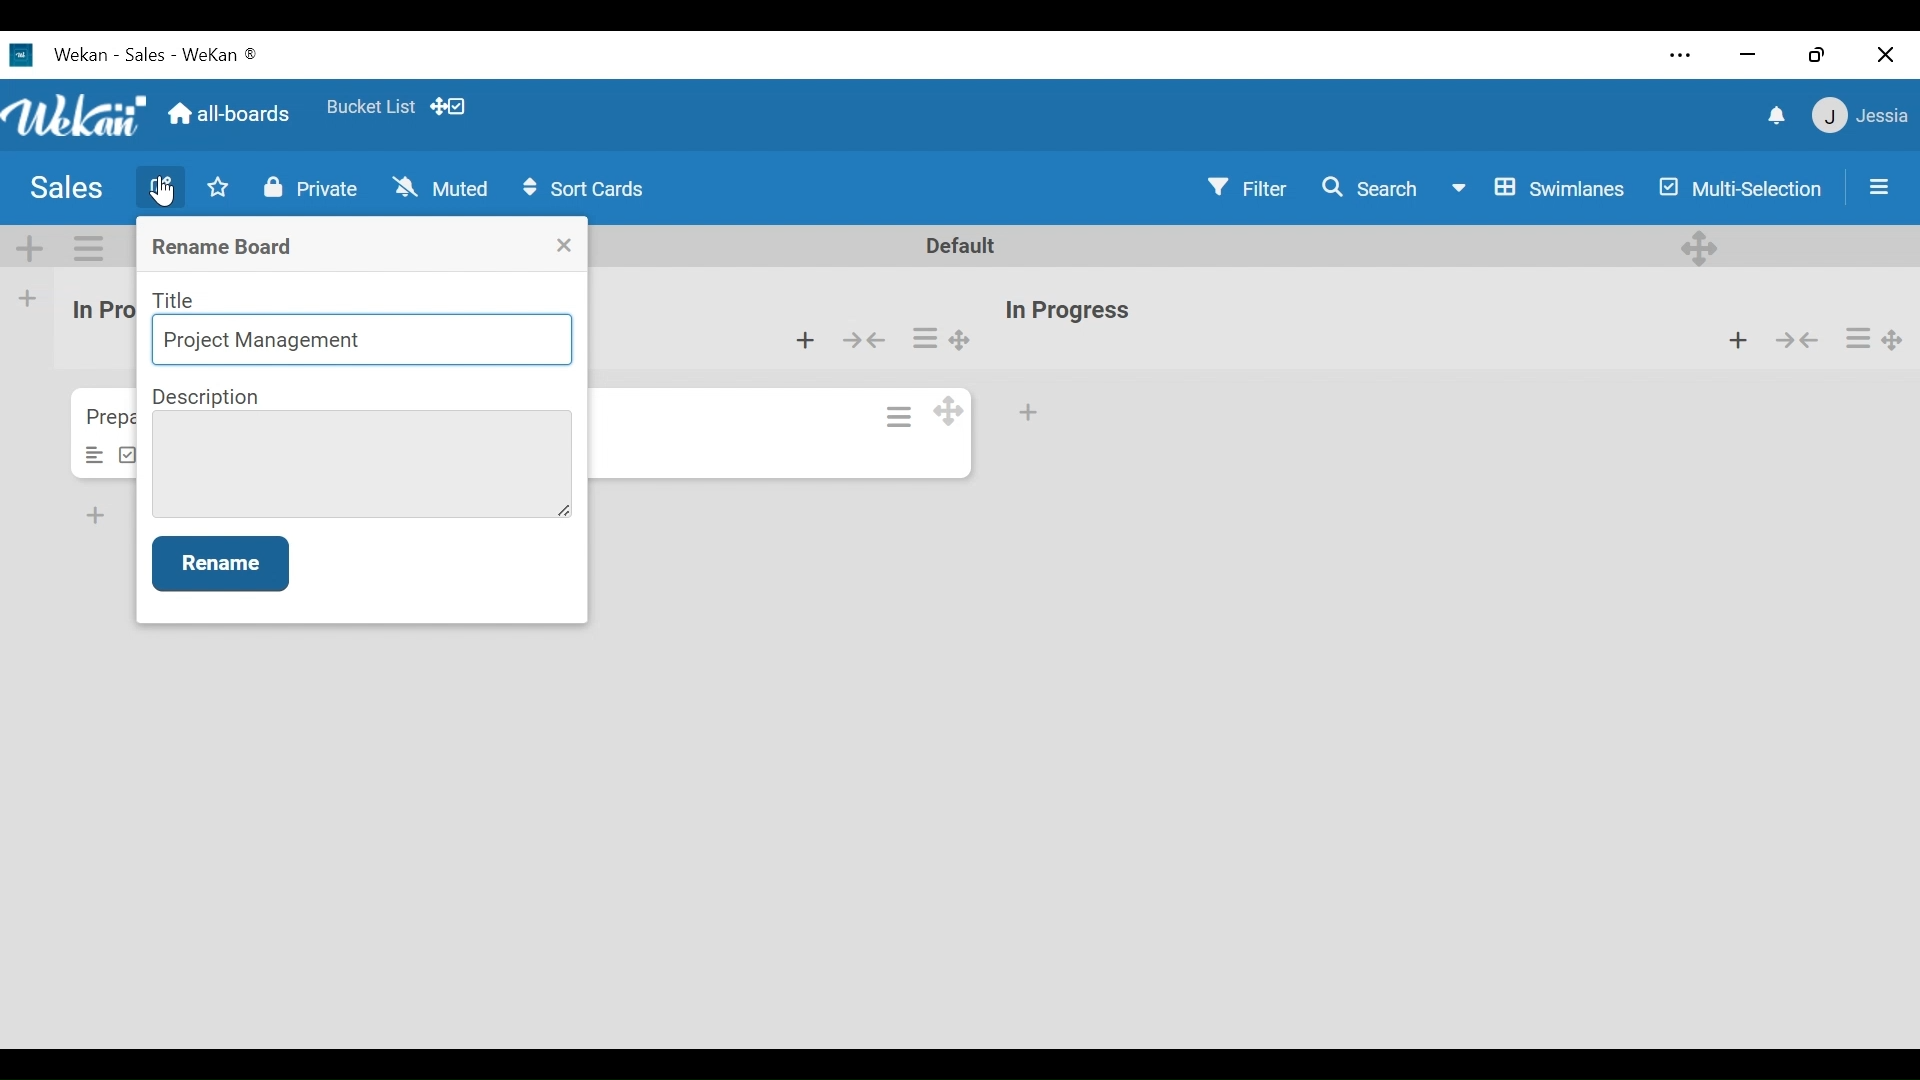  Describe the element at coordinates (1749, 53) in the screenshot. I see `minimize` at that location.